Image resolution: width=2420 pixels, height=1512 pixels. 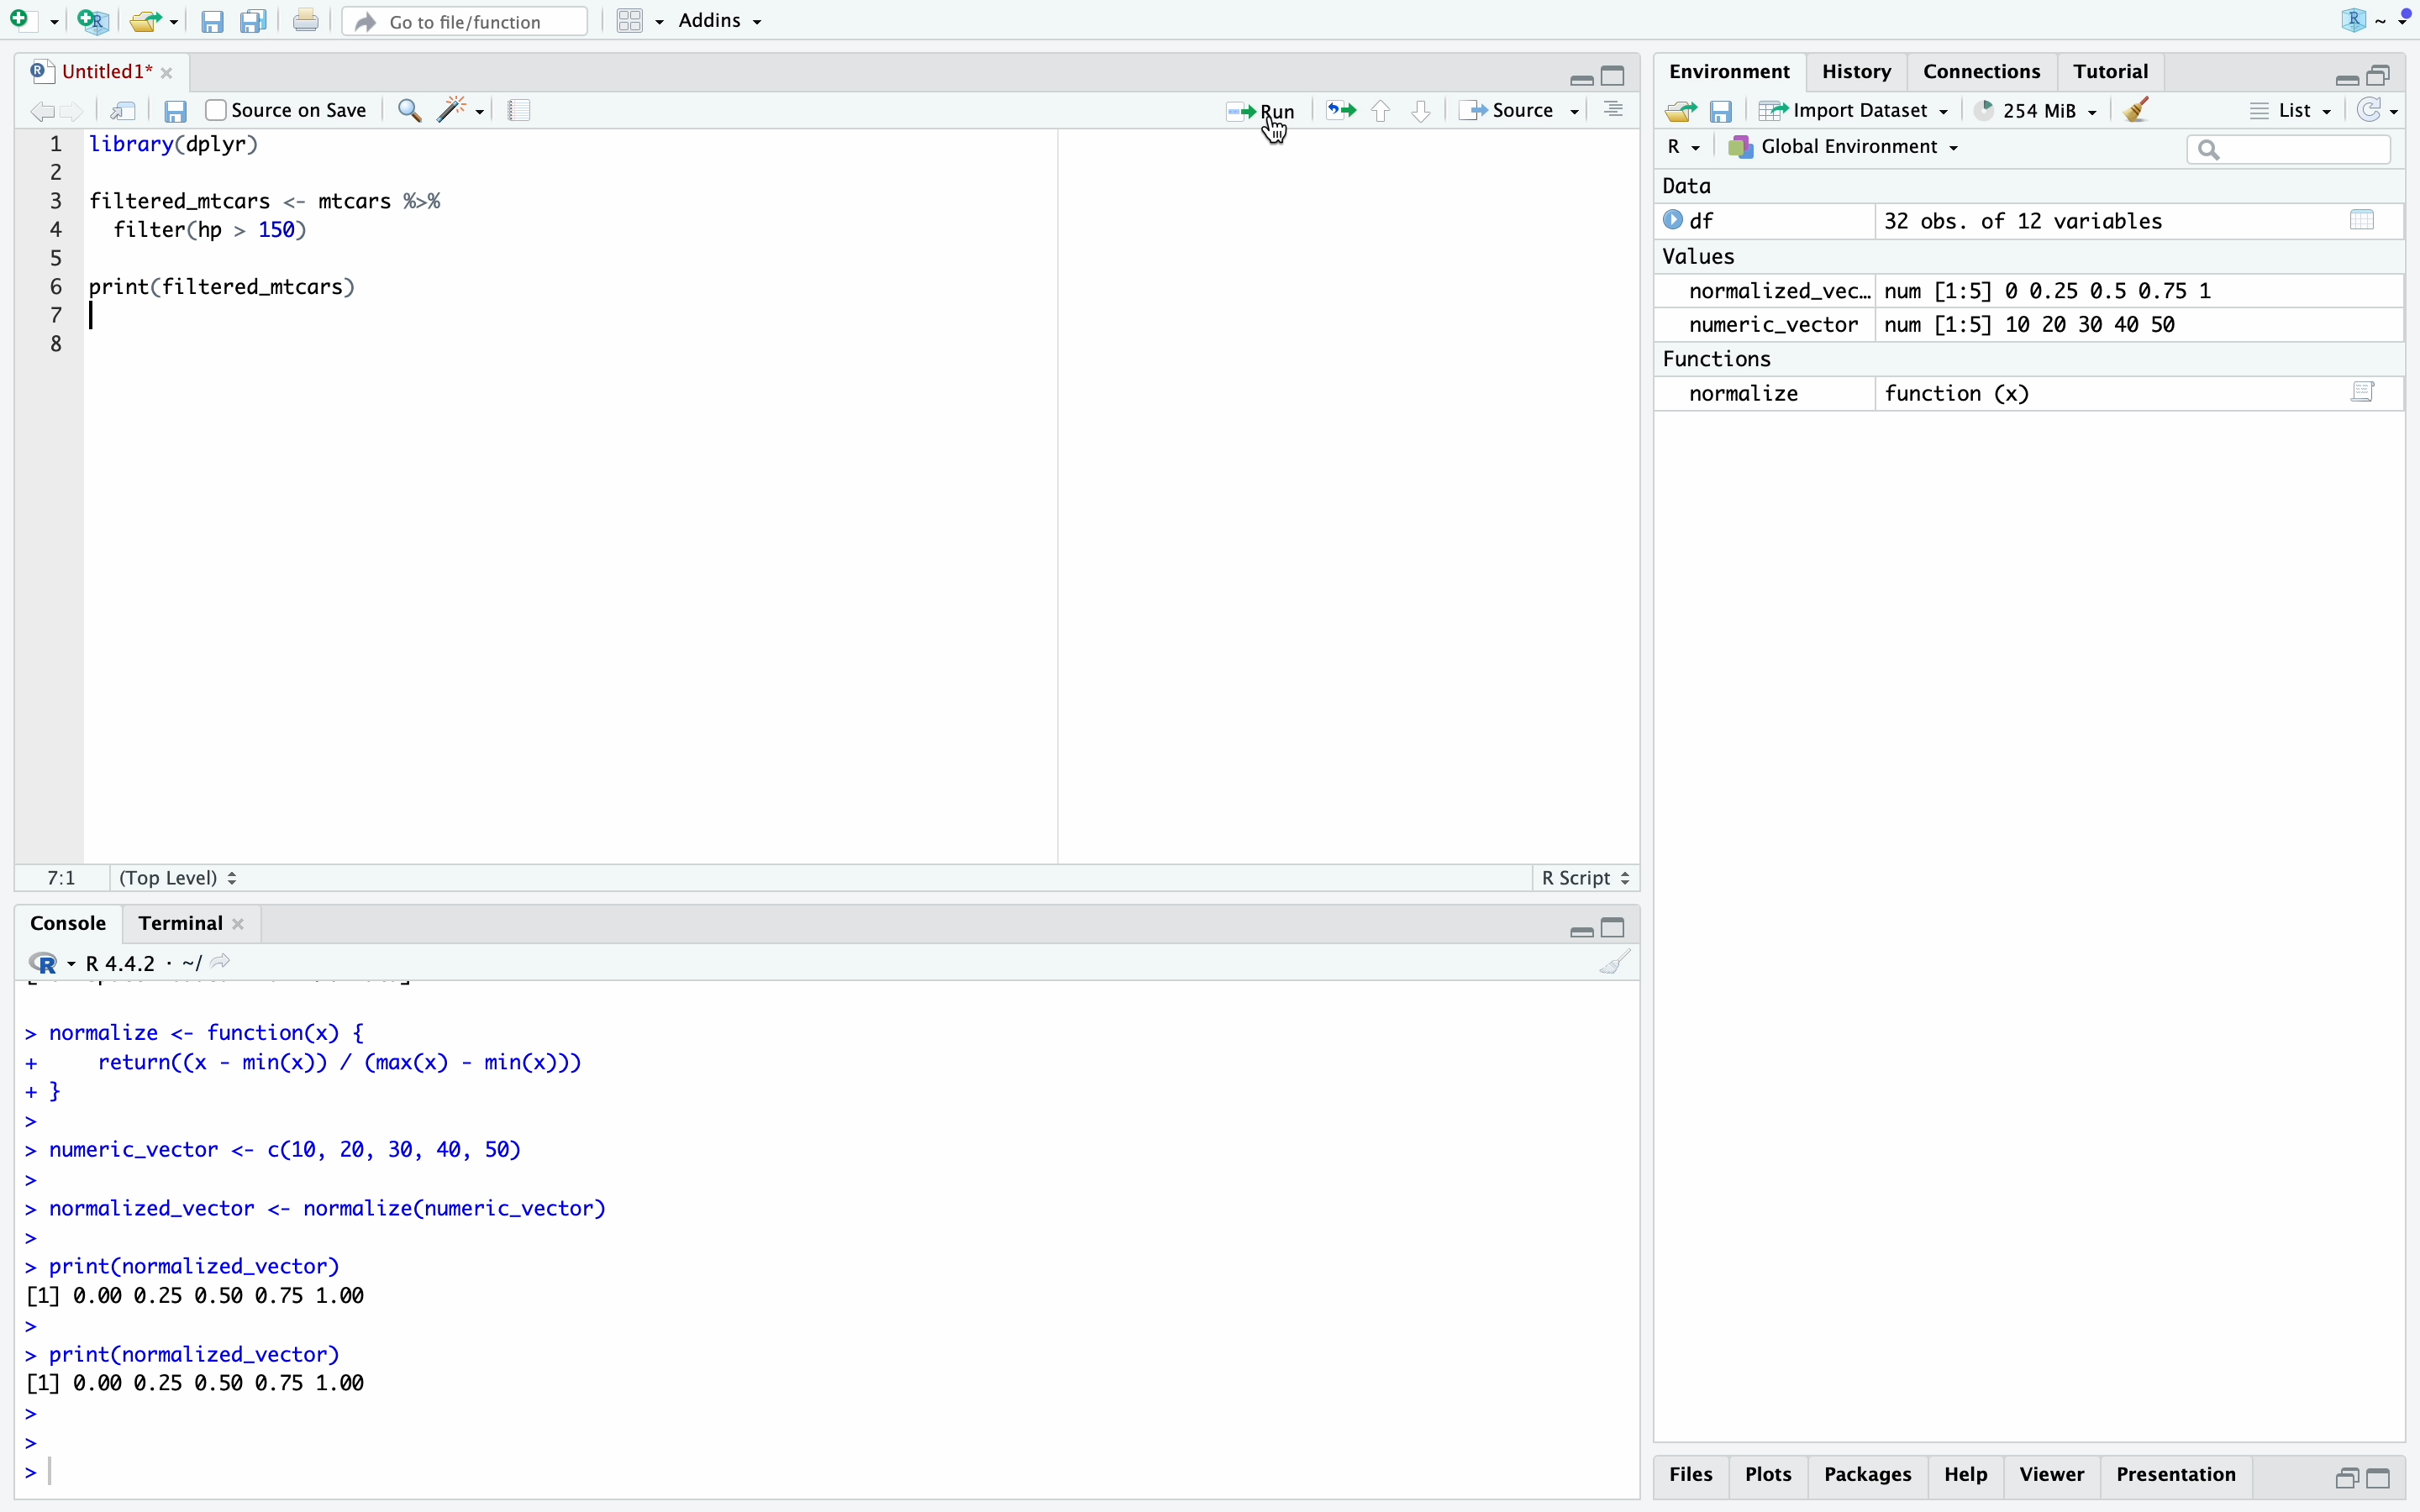 What do you see at coordinates (134, 964) in the screenshot?
I see `R 4.4.2 . ~/` at bounding box center [134, 964].